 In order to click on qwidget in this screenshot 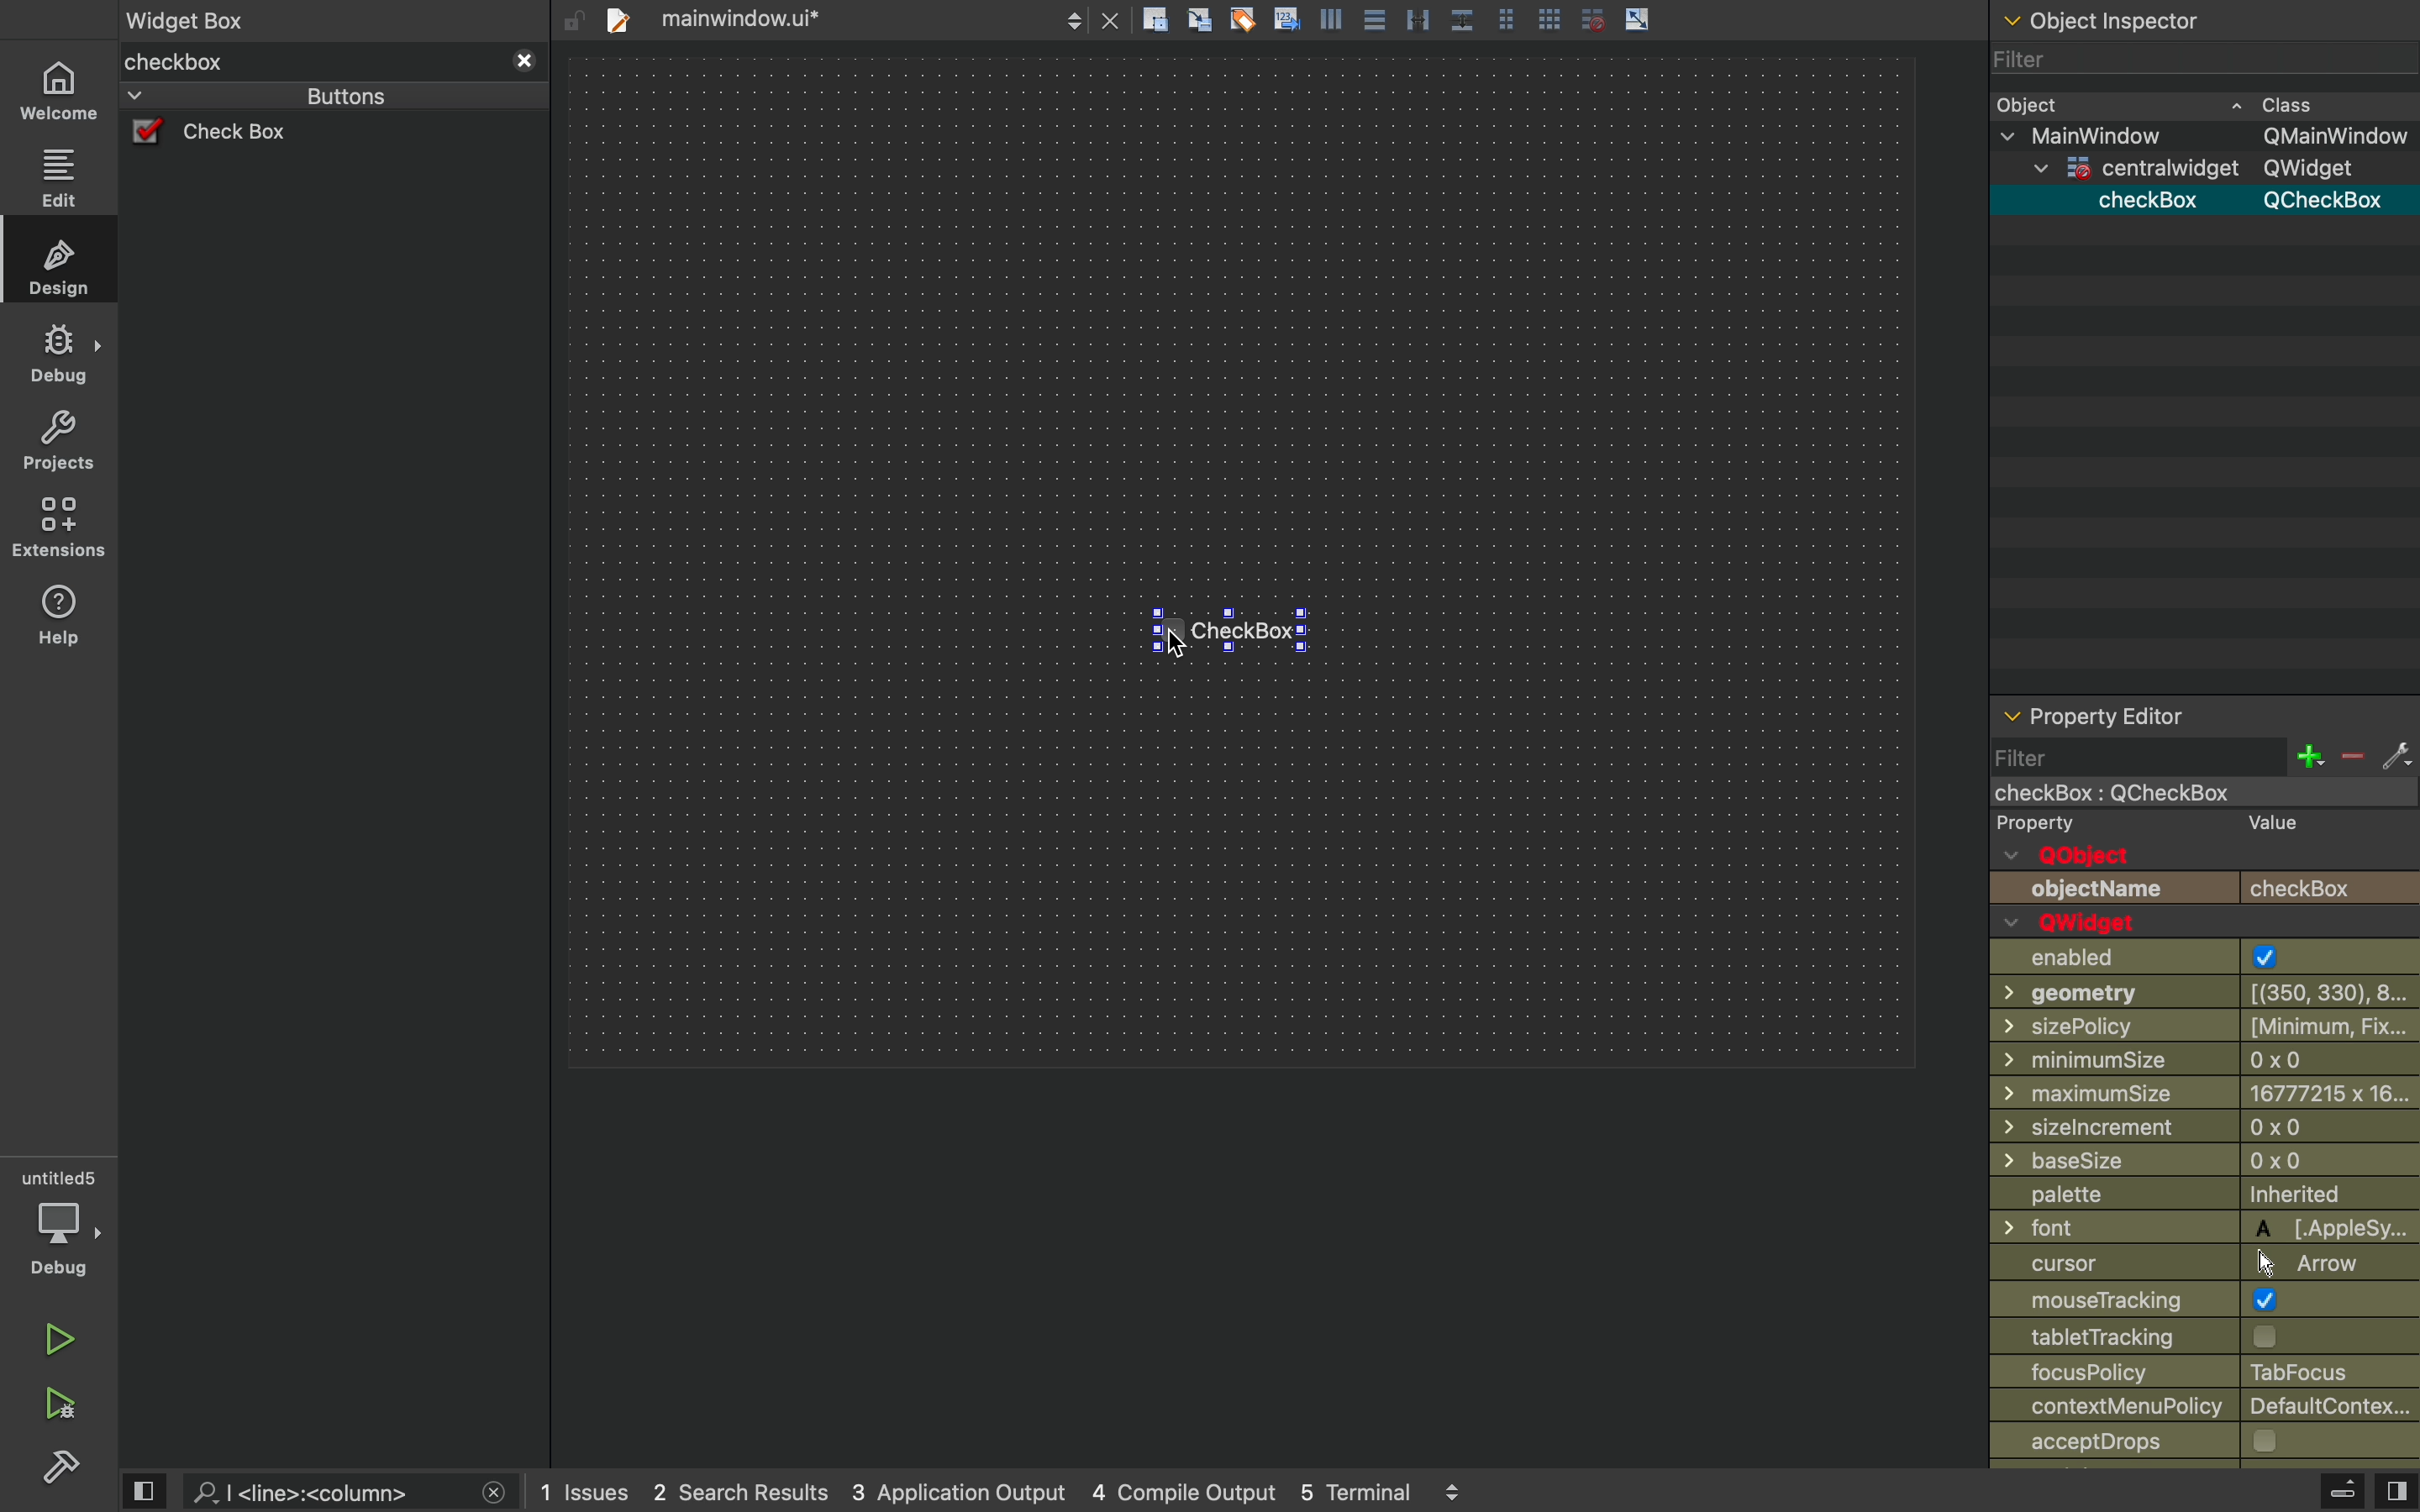, I will do `click(2086, 923)`.